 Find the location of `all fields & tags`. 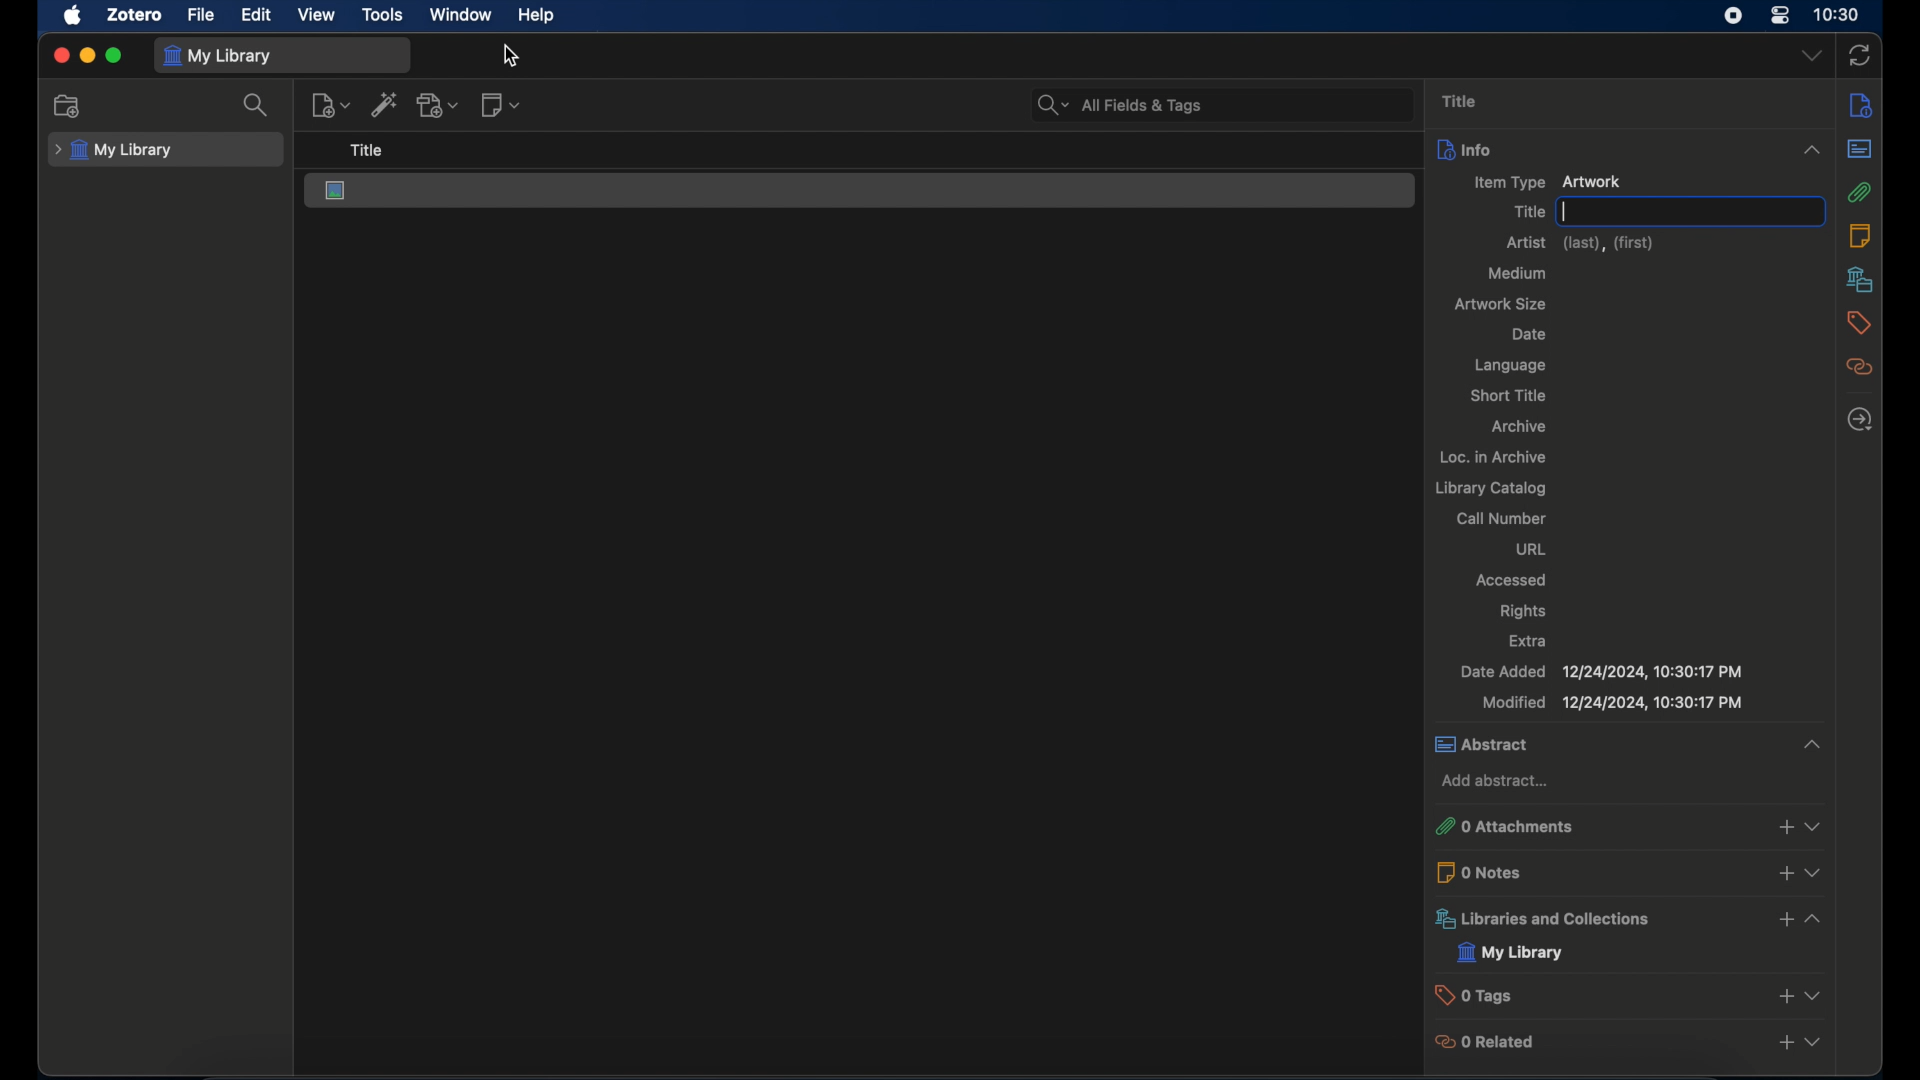

all fields & tags is located at coordinates (1120, 104).